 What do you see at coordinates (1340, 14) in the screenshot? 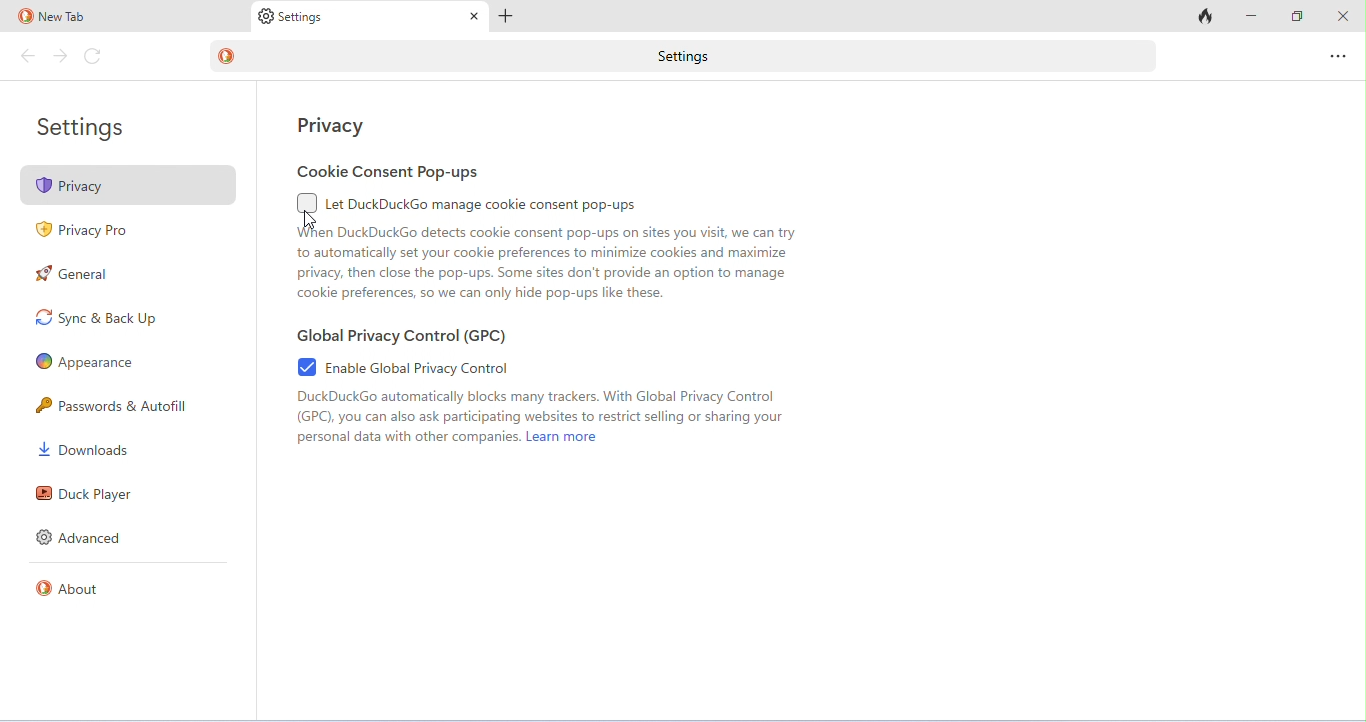
I see `close` at bounding box center [1340, 14].